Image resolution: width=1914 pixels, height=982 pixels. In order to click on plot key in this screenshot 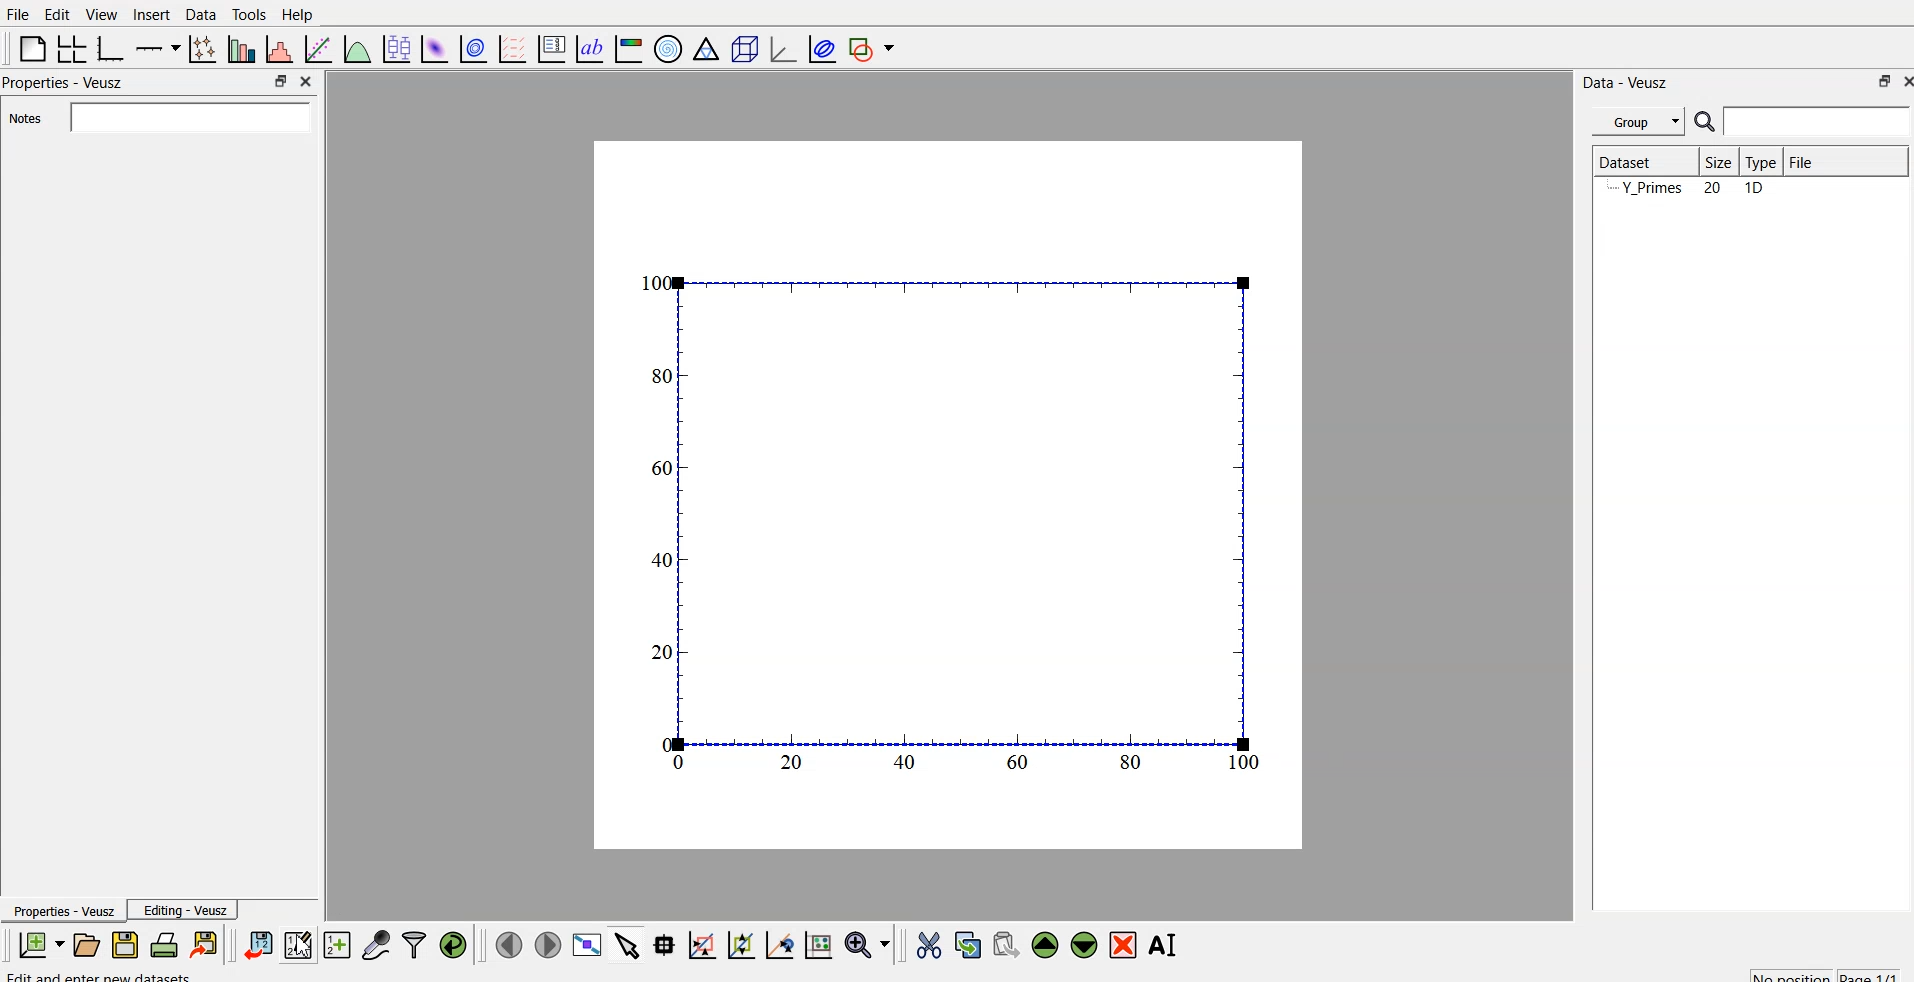, I will do `click(552, 46)`.